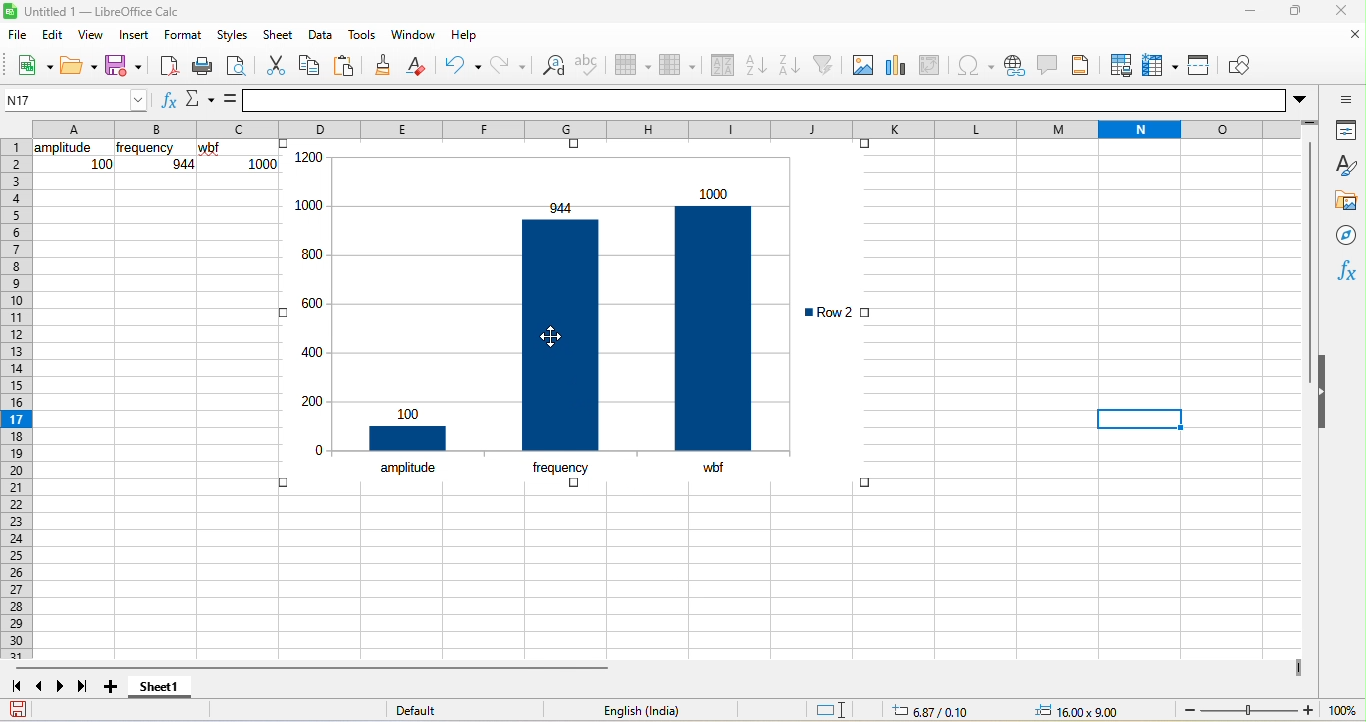 This screenshot has height=722, width=1366. What do you see at coordinates (461, 65) in the screenshot?
I see `undo` at bounding box center [461, 65].